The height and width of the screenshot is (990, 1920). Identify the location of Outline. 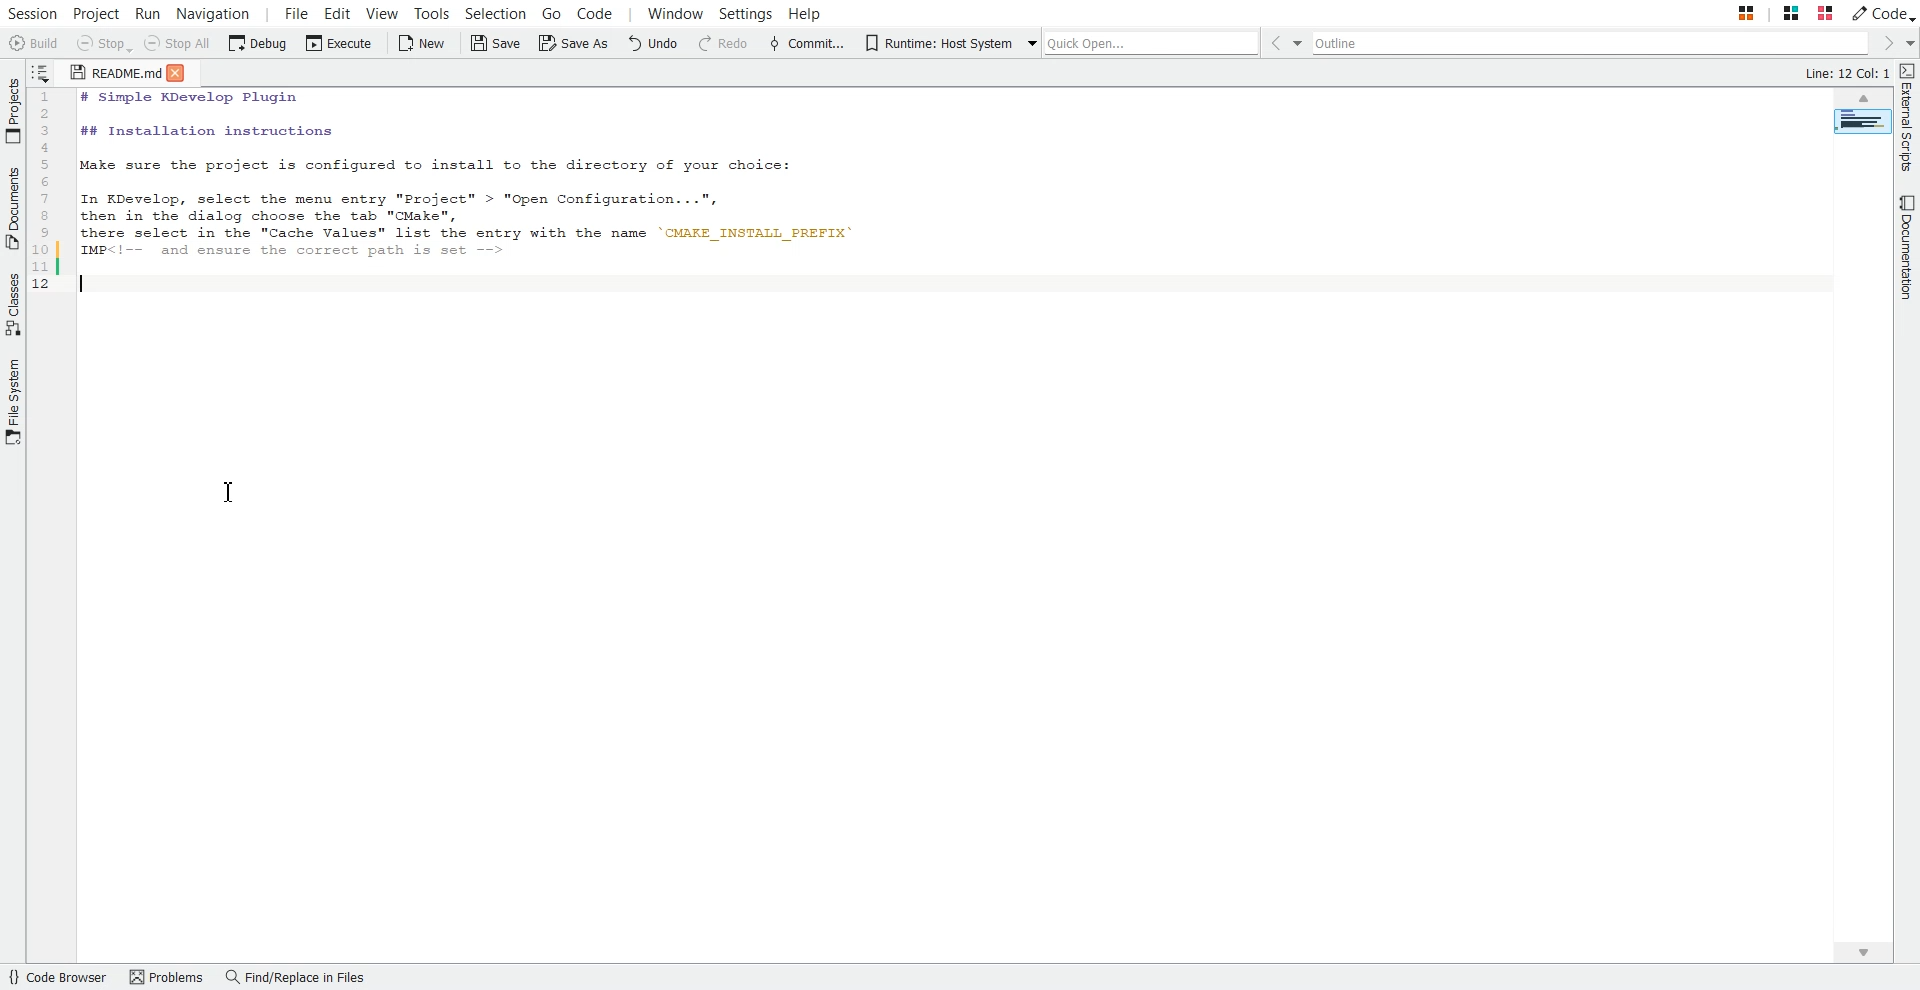
(1596, 43).